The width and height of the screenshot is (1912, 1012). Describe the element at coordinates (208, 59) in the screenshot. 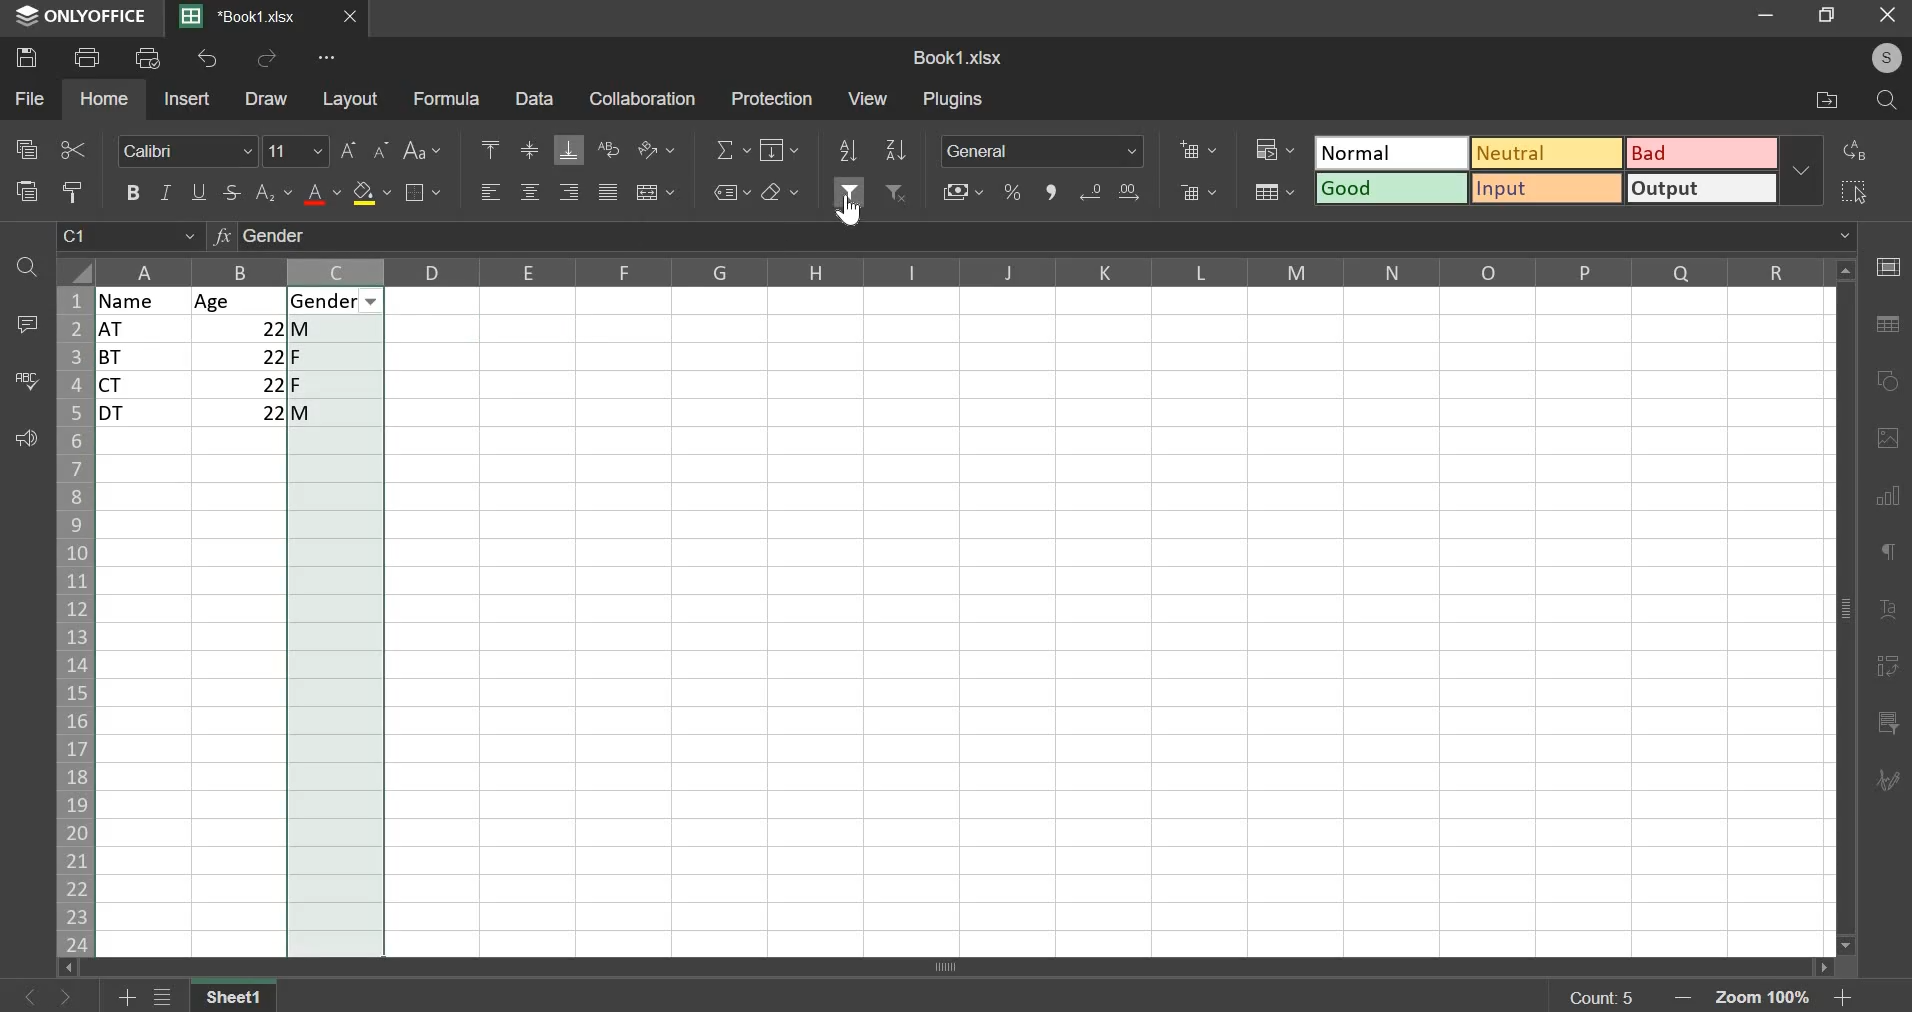

I see `undo` at that location.